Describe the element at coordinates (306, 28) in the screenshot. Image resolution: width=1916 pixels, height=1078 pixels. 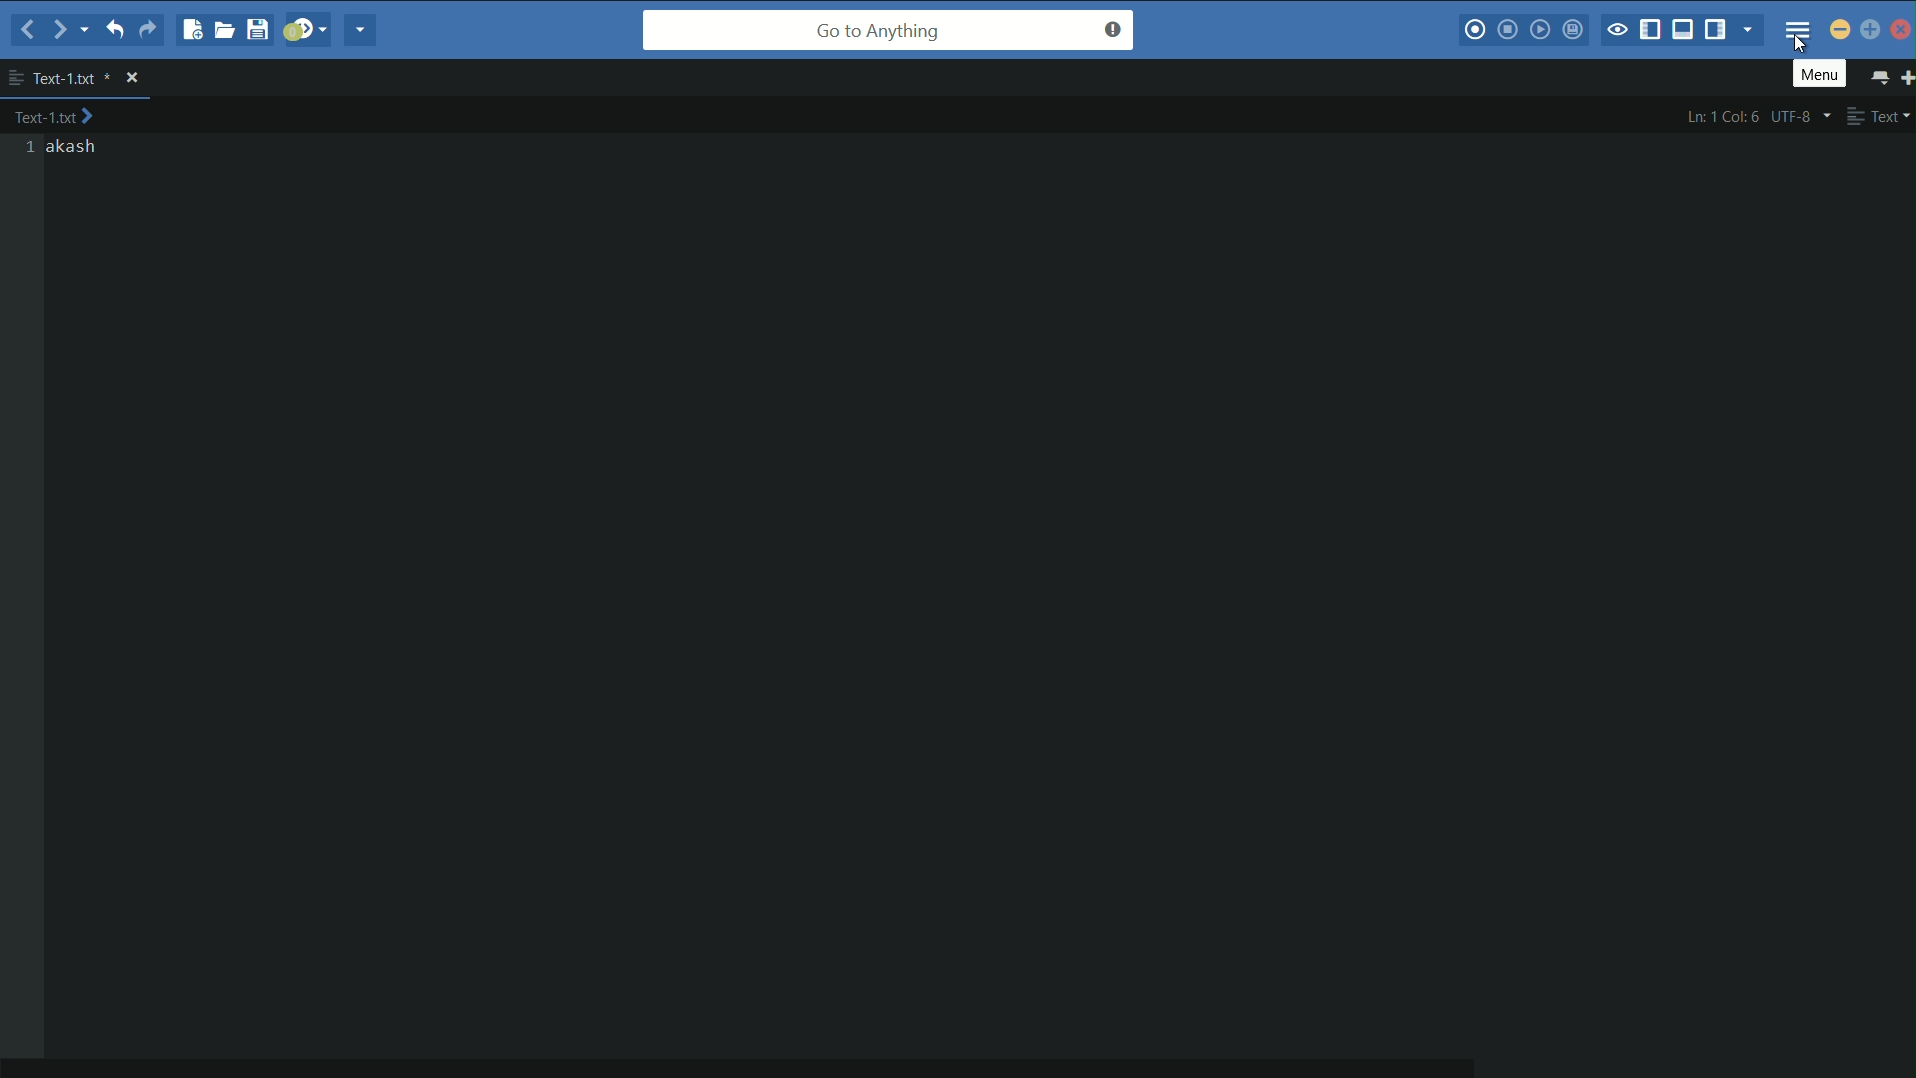
I see `jump to next syntax checking result` at that location.